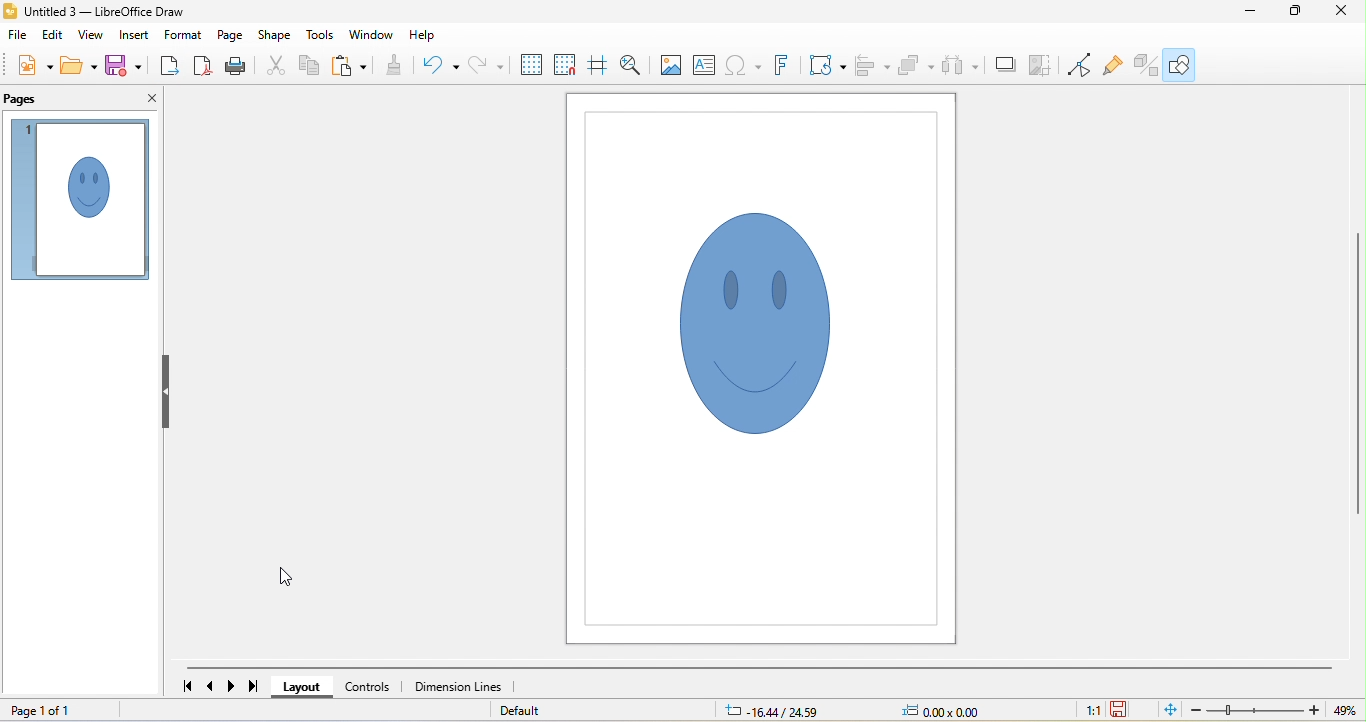 The width and height of the screenshot is (1366, 722). What do you see at coordinates (89, 35) in the screenshot?
I see `view` at bounding box center [89, 35].